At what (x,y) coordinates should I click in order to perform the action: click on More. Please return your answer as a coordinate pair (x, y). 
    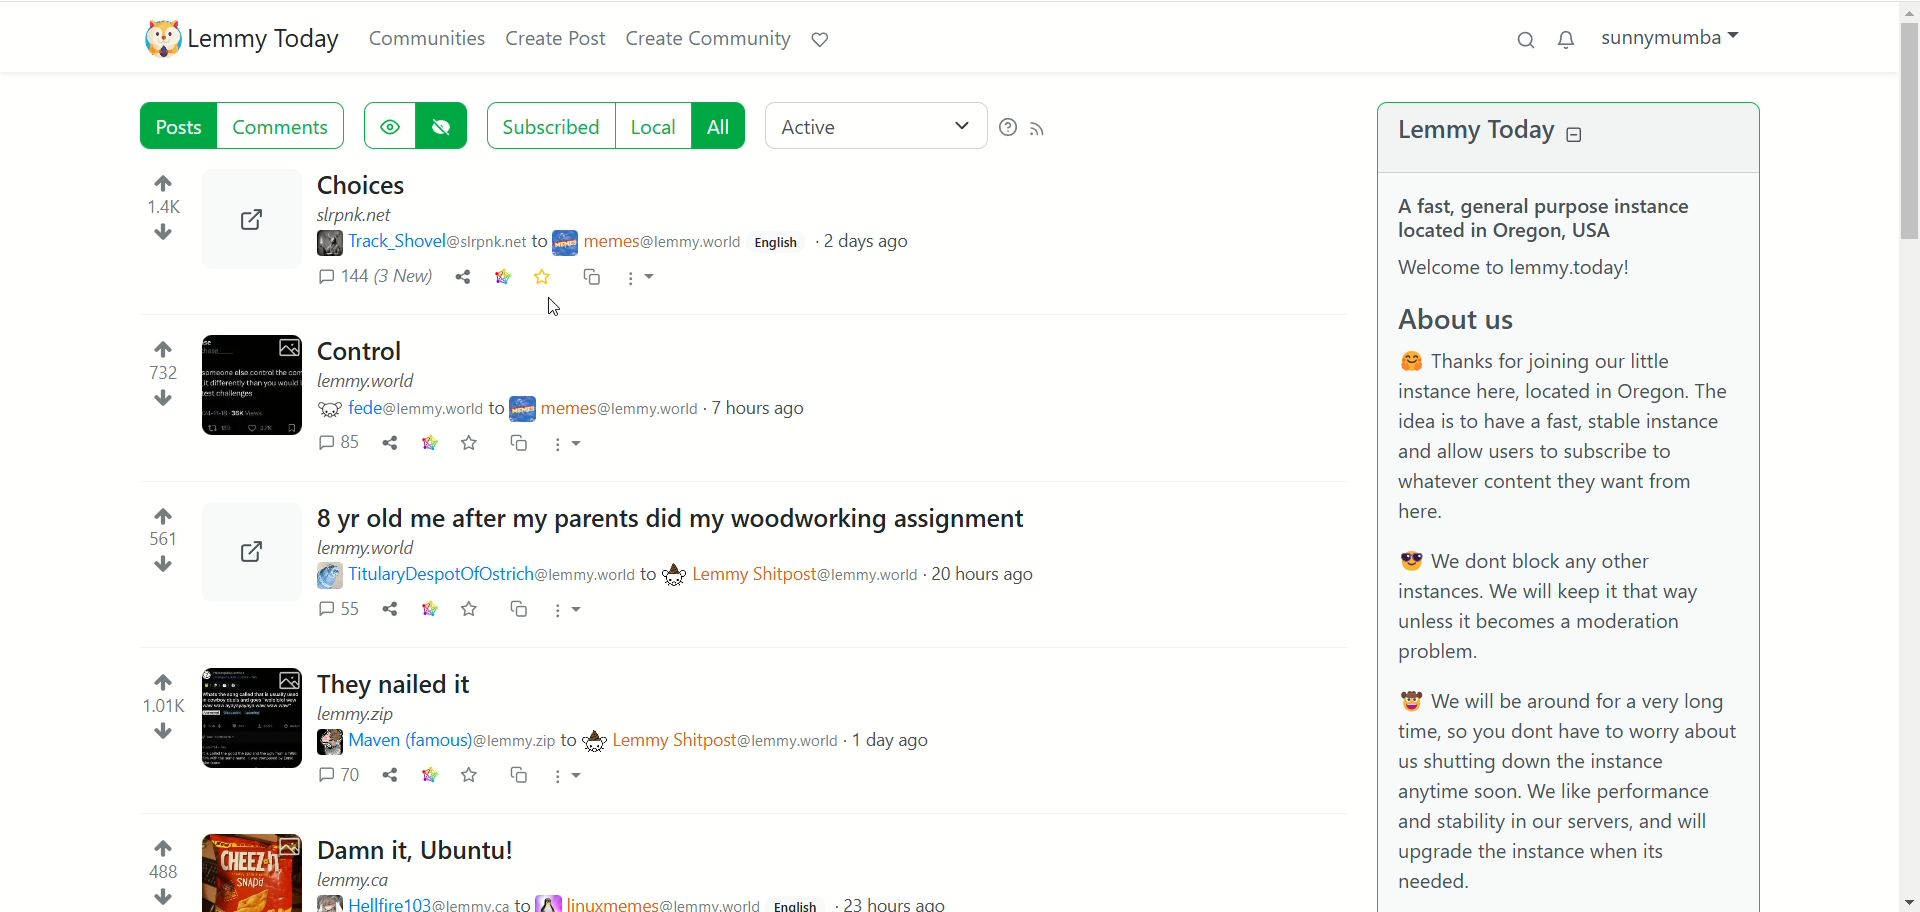
    Looking at the image, I should click on (570, 446).